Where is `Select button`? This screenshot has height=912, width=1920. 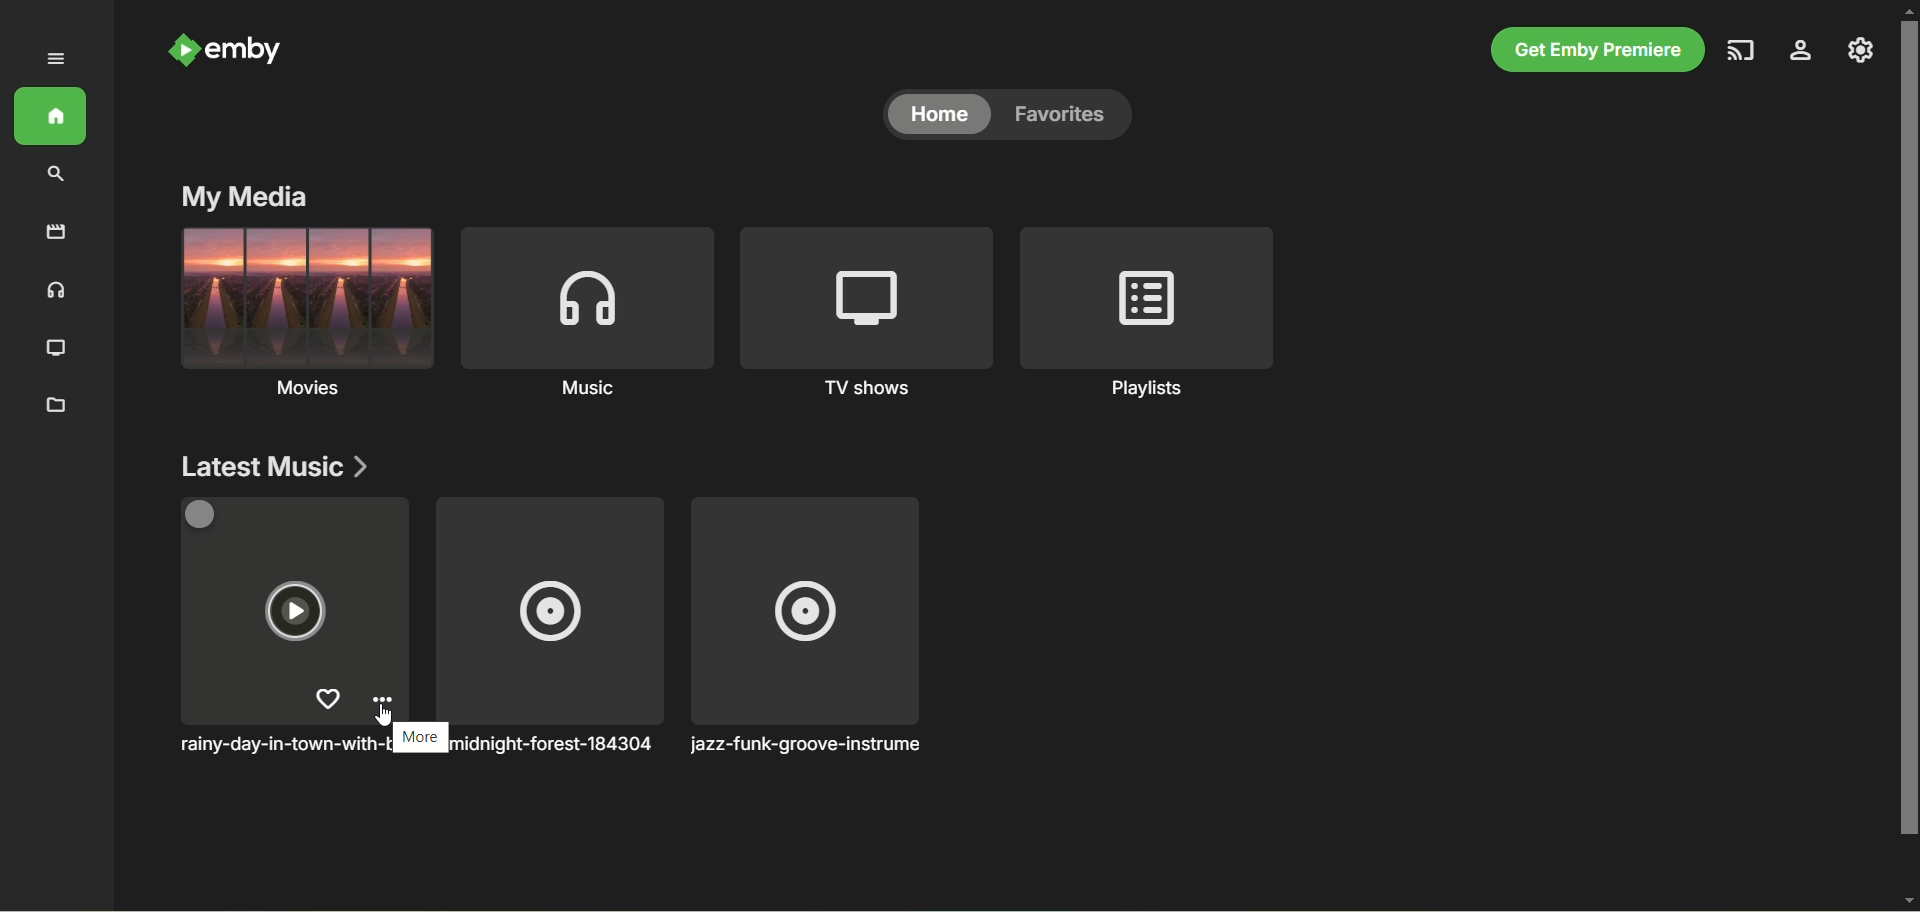
Select button is located at coordinates (202, 515).